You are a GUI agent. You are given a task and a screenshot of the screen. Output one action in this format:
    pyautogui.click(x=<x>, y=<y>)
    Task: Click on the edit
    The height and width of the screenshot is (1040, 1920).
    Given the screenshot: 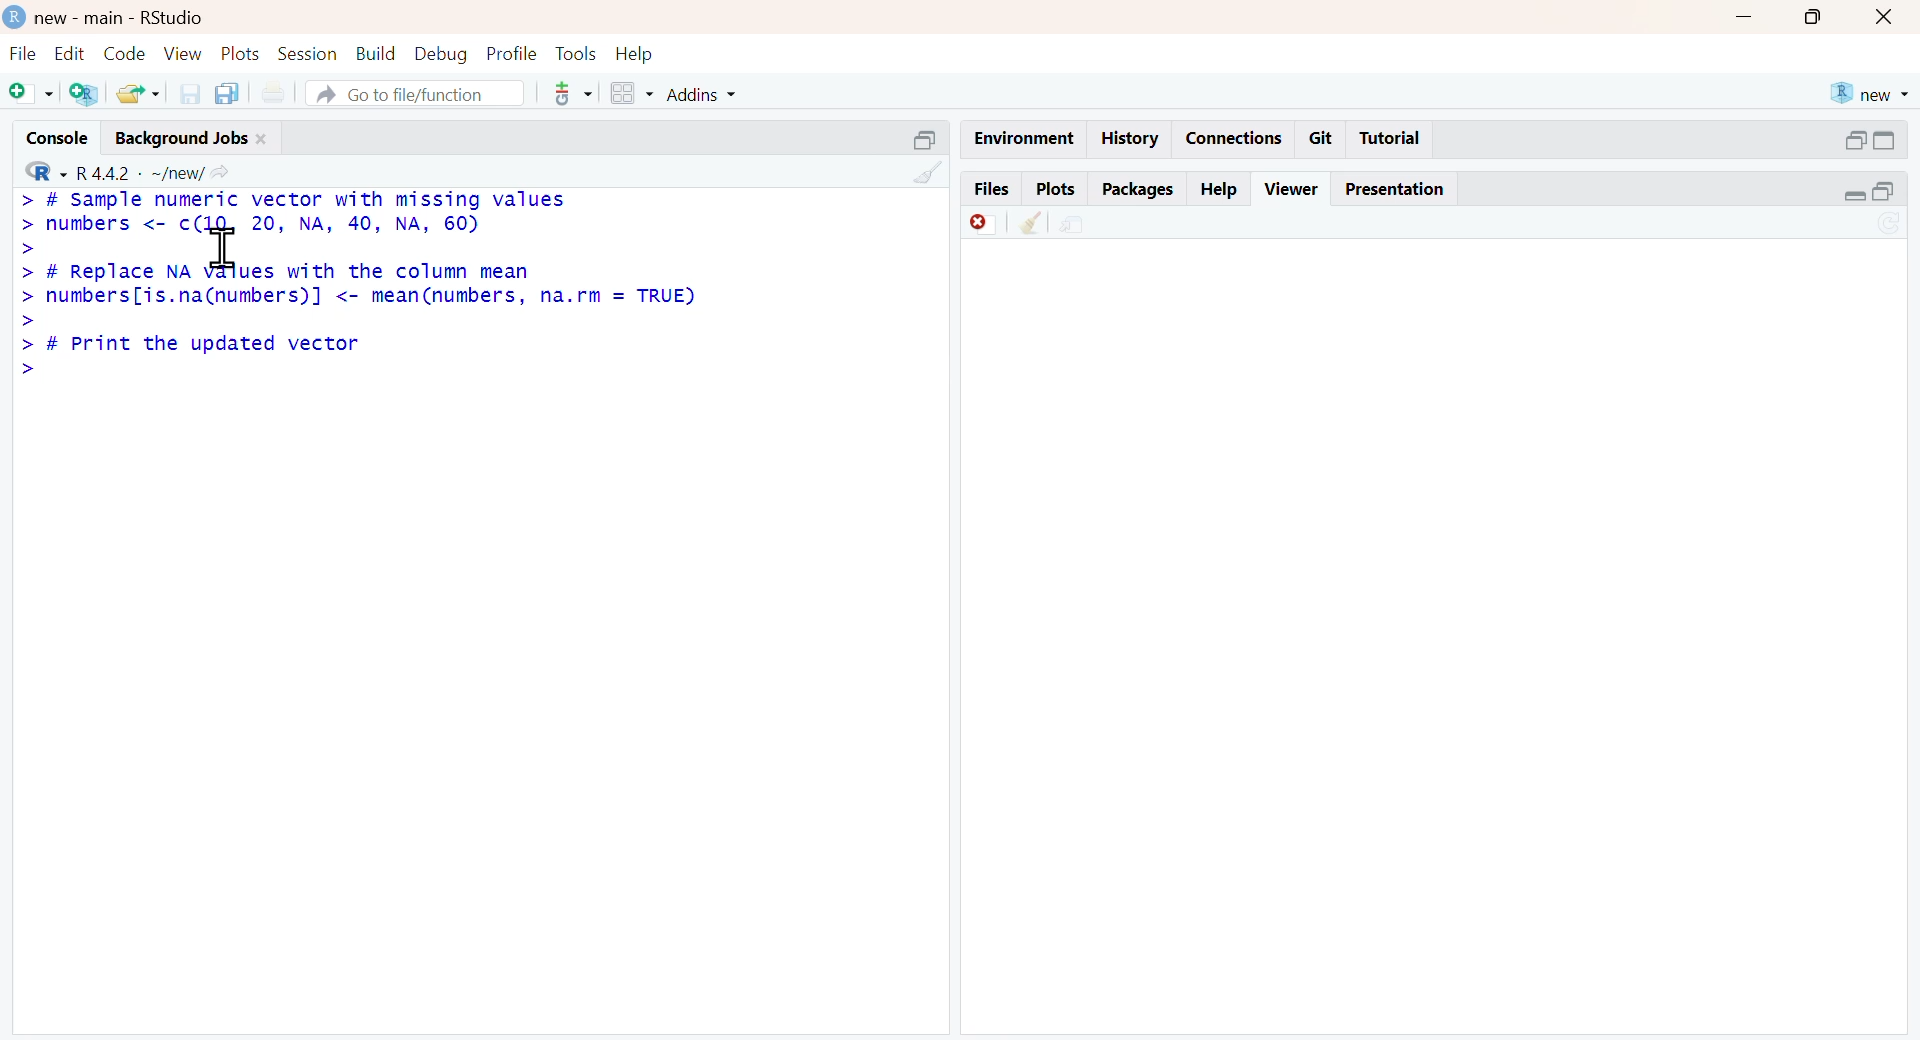 What is the action you would take?
    pyautogui.click(x=70, y=52)
    